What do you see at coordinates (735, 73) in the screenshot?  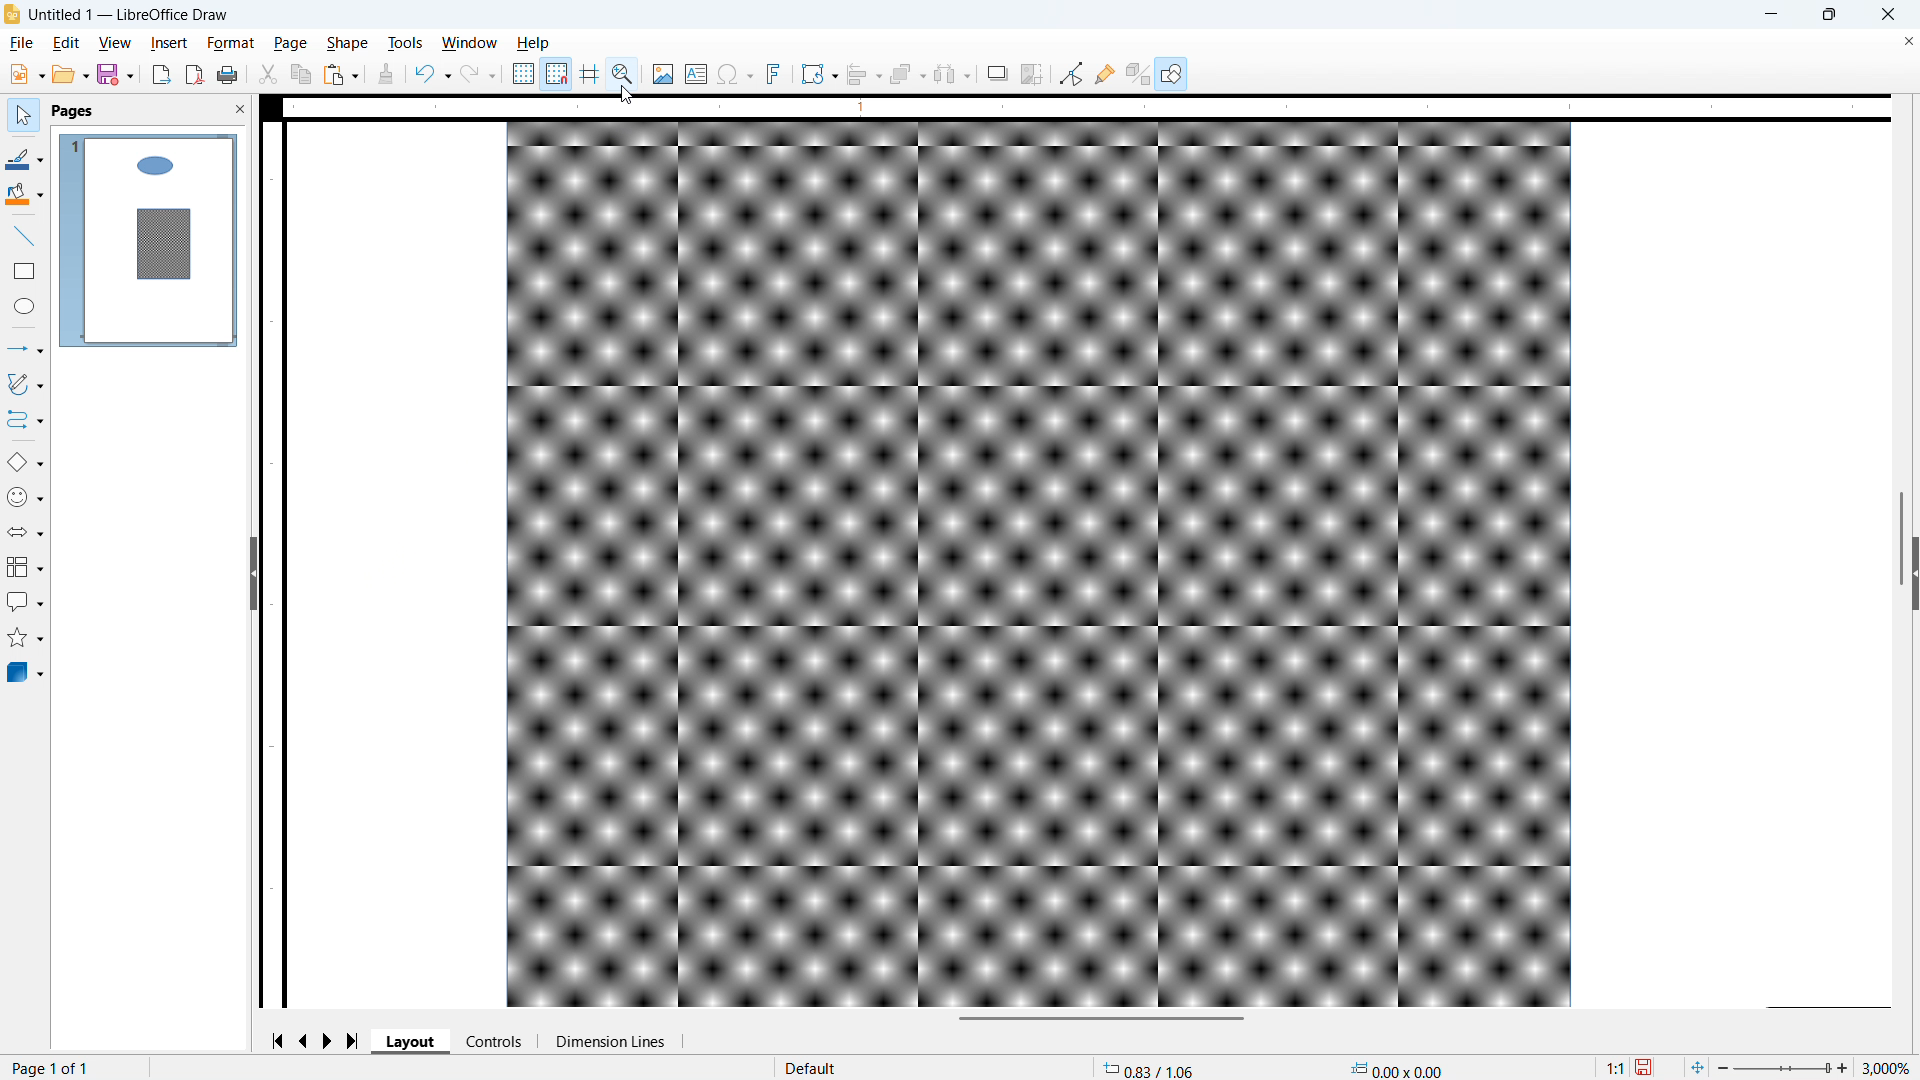 I see `Insert symbol ` at bounding box center [735, 73].